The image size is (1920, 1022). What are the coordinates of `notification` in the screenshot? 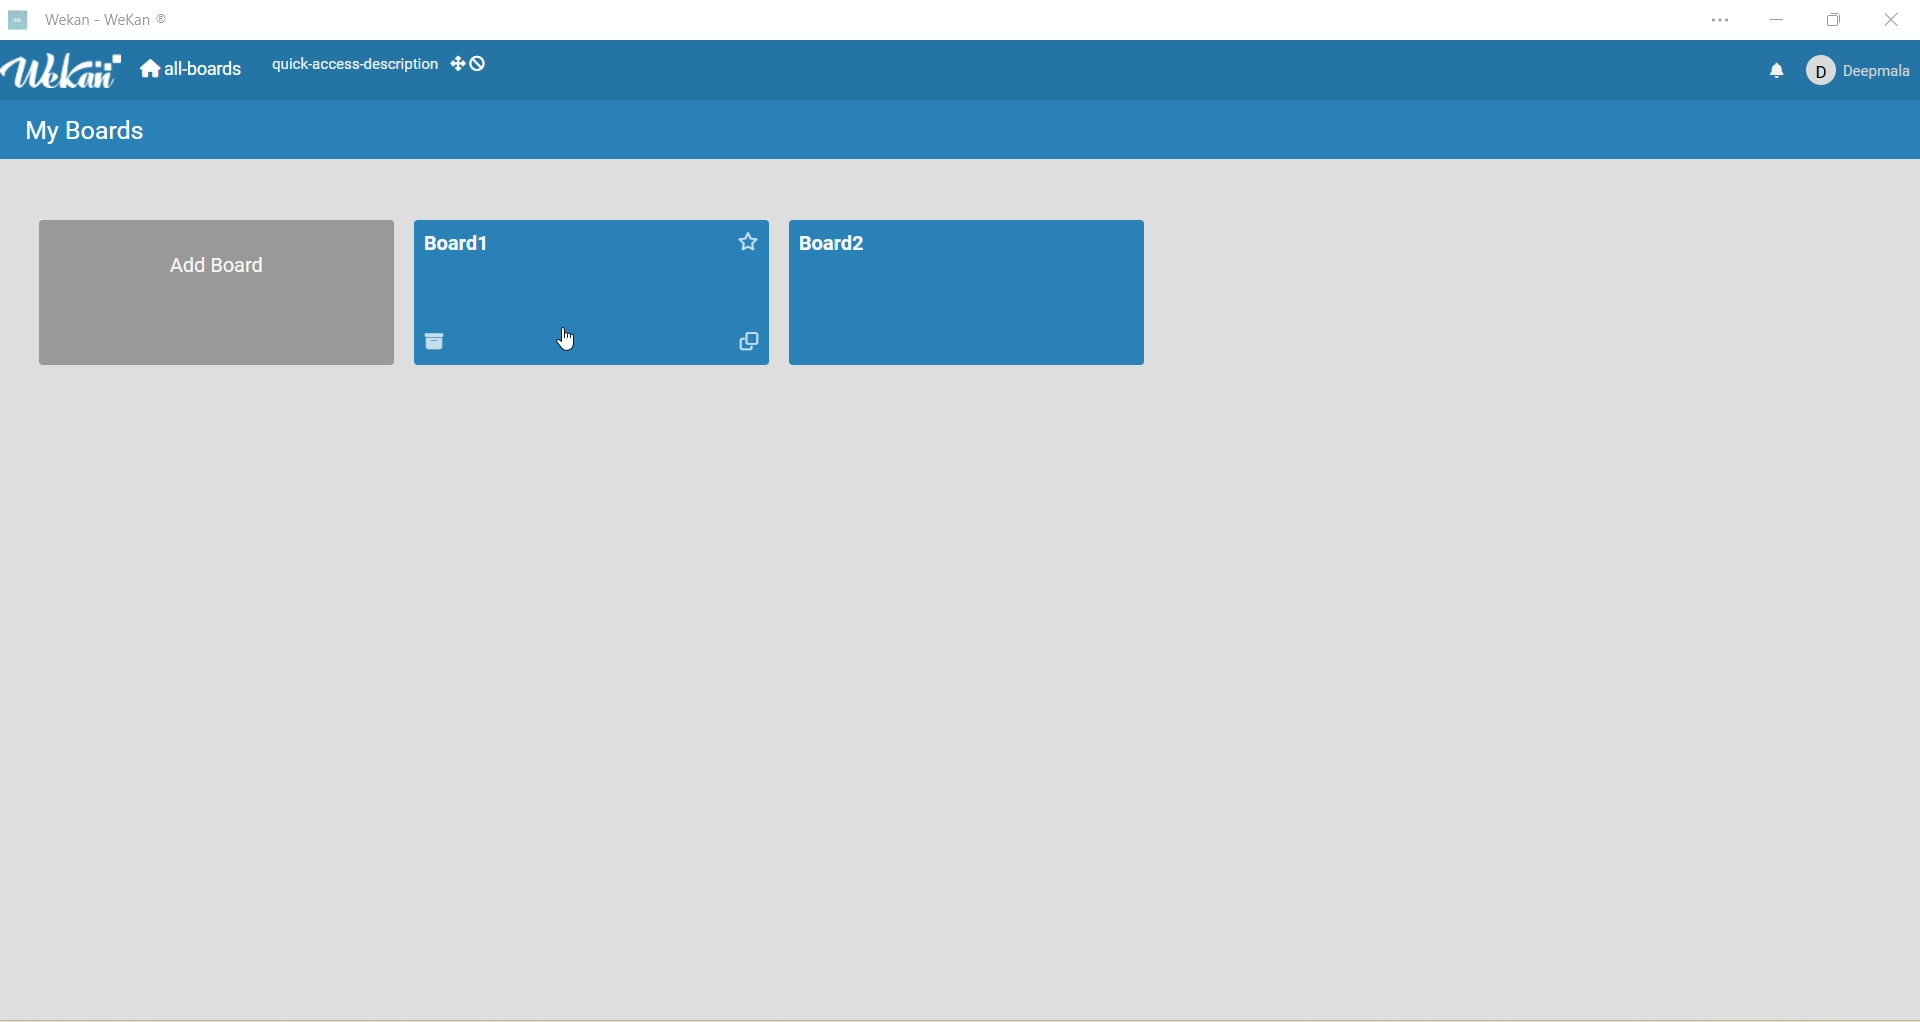 It's located at (1773, 74).